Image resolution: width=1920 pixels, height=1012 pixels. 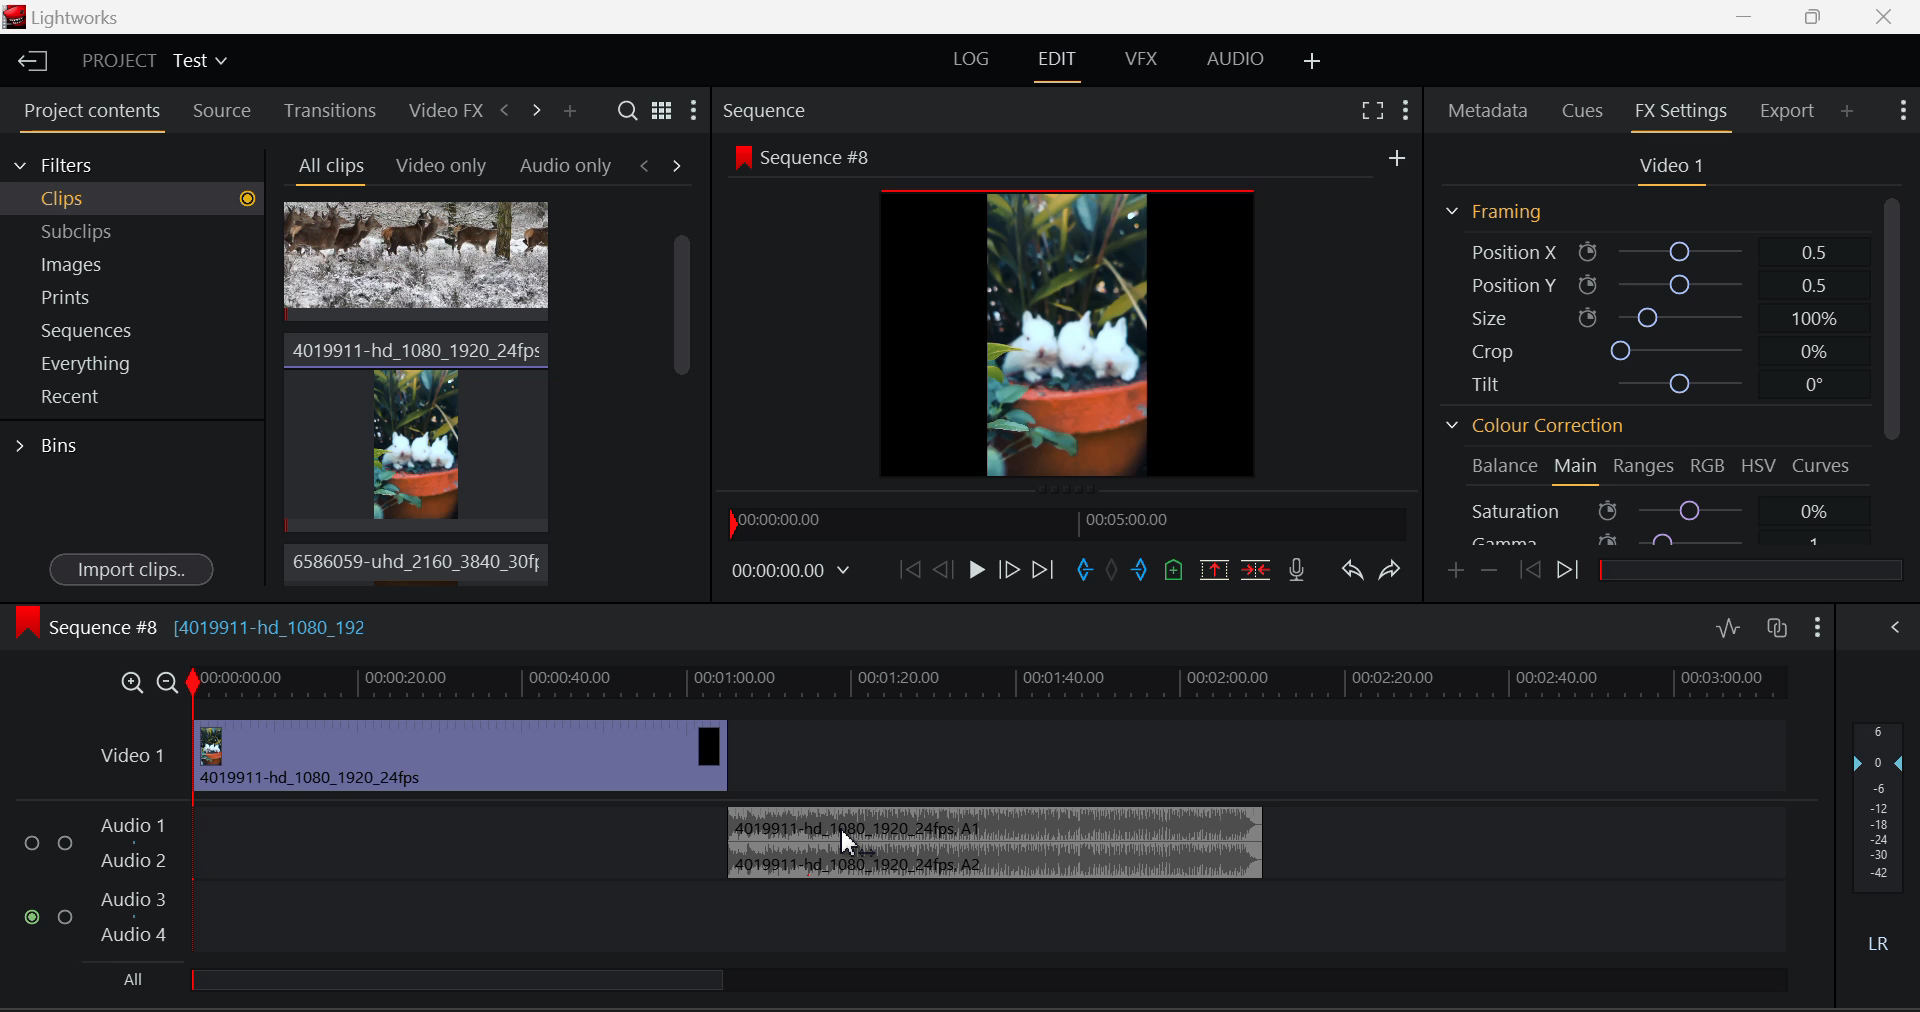 What do you see at coordinates (626, 111) in the screenshot?
I see `Search` at bounding box center [626, 111].